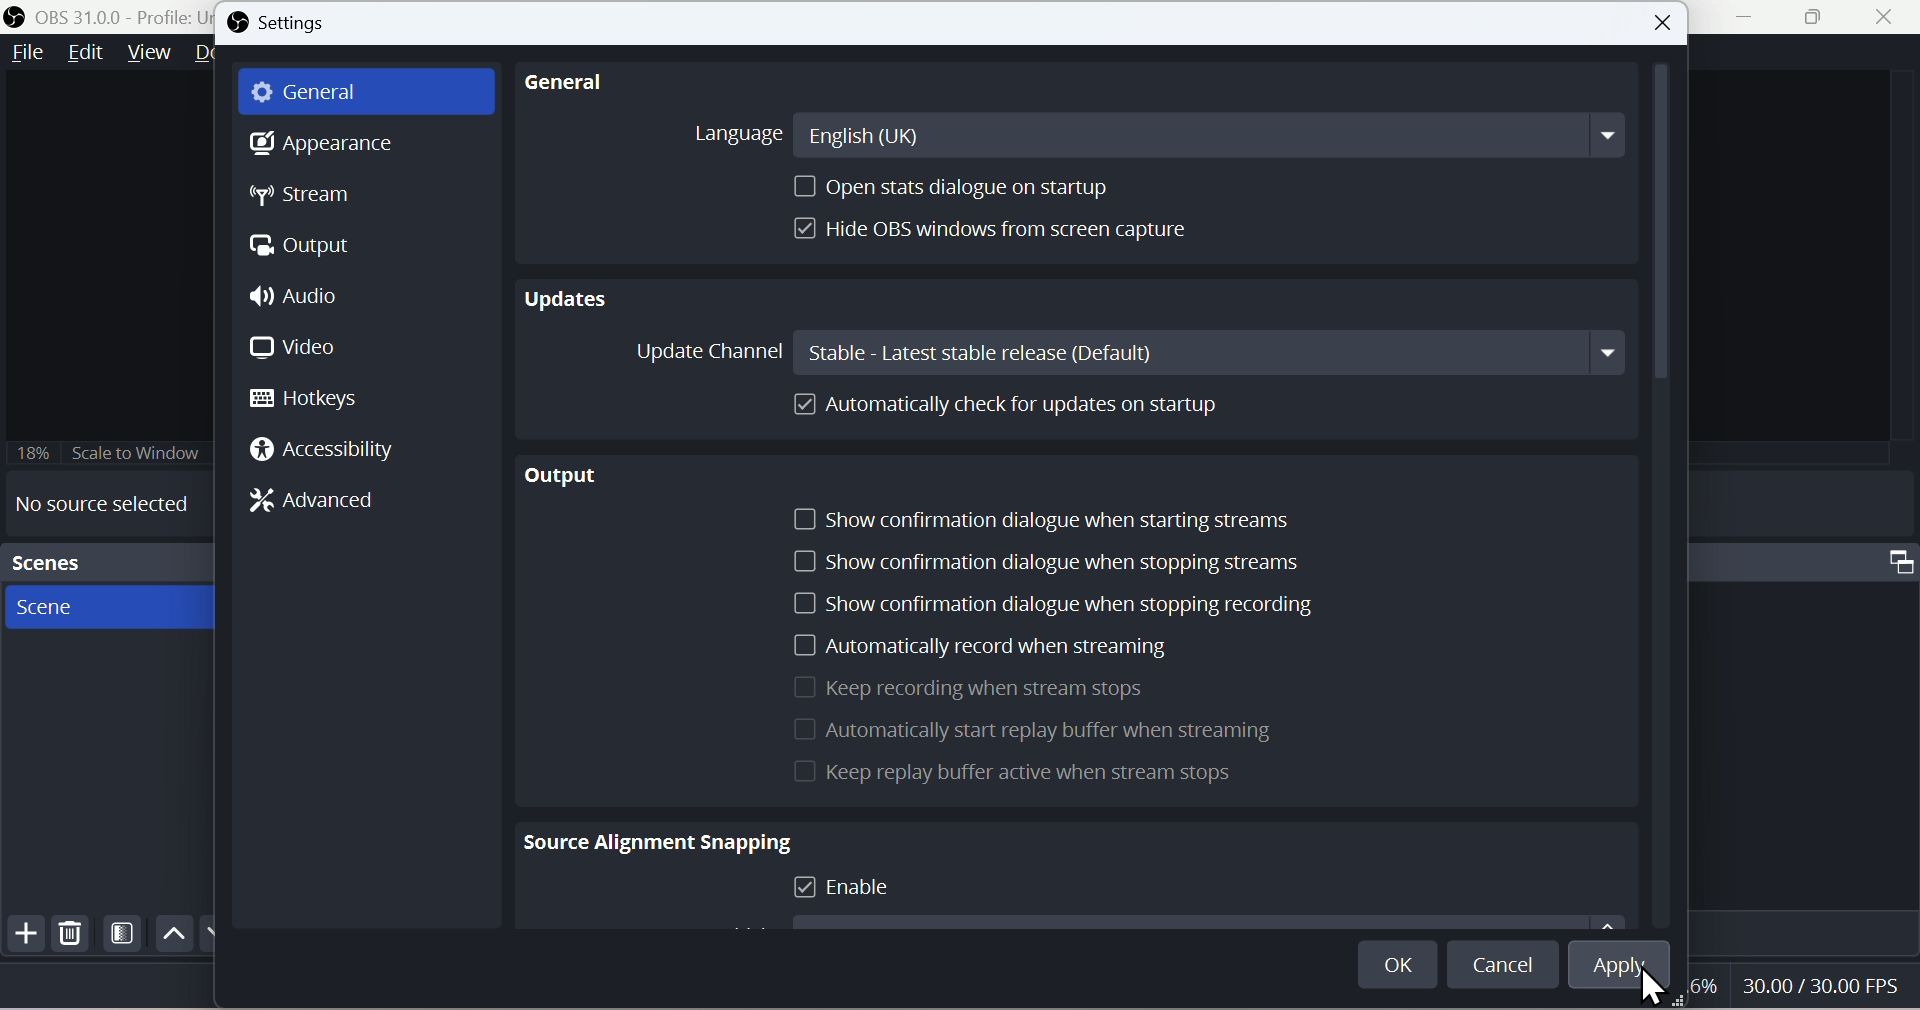 Image resolution: width=1920 pixels, height=1010 pixels. I want to click on Cancel, so click(1504, 967).